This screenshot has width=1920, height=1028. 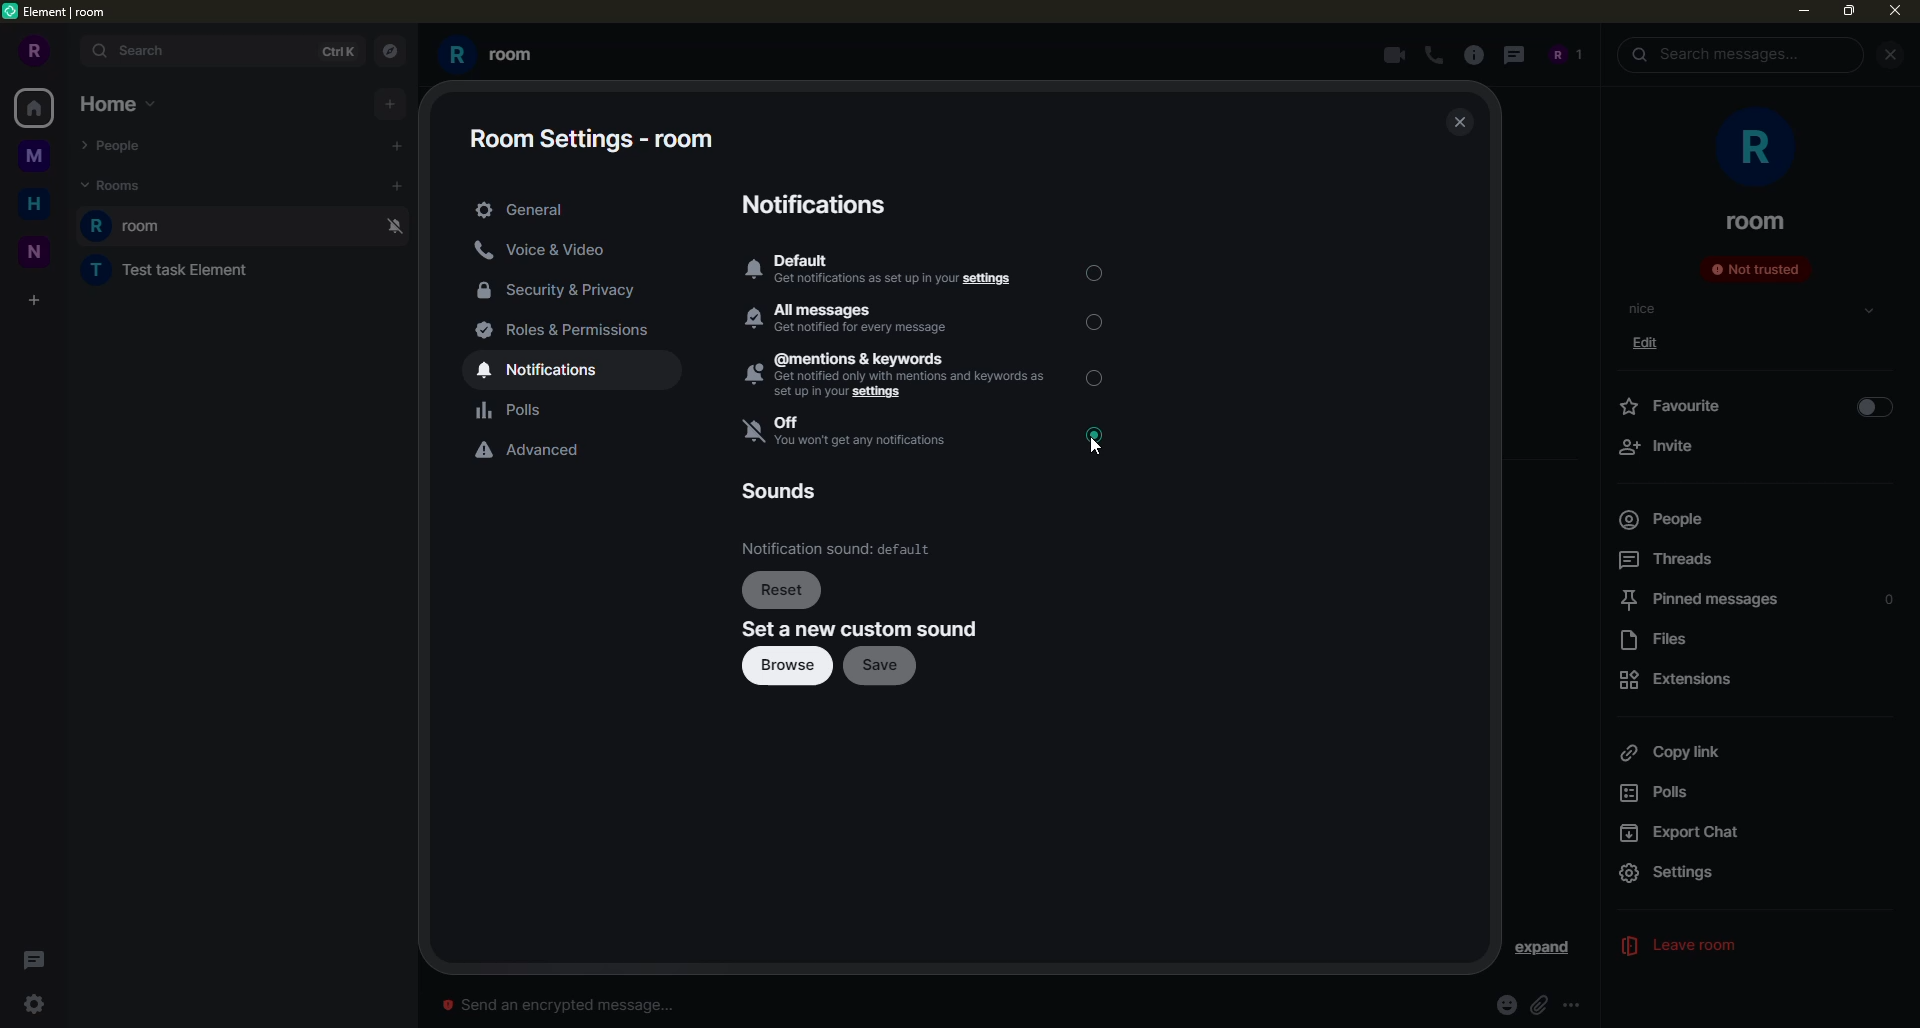 I want to click on off, so click(x=849, y=433).